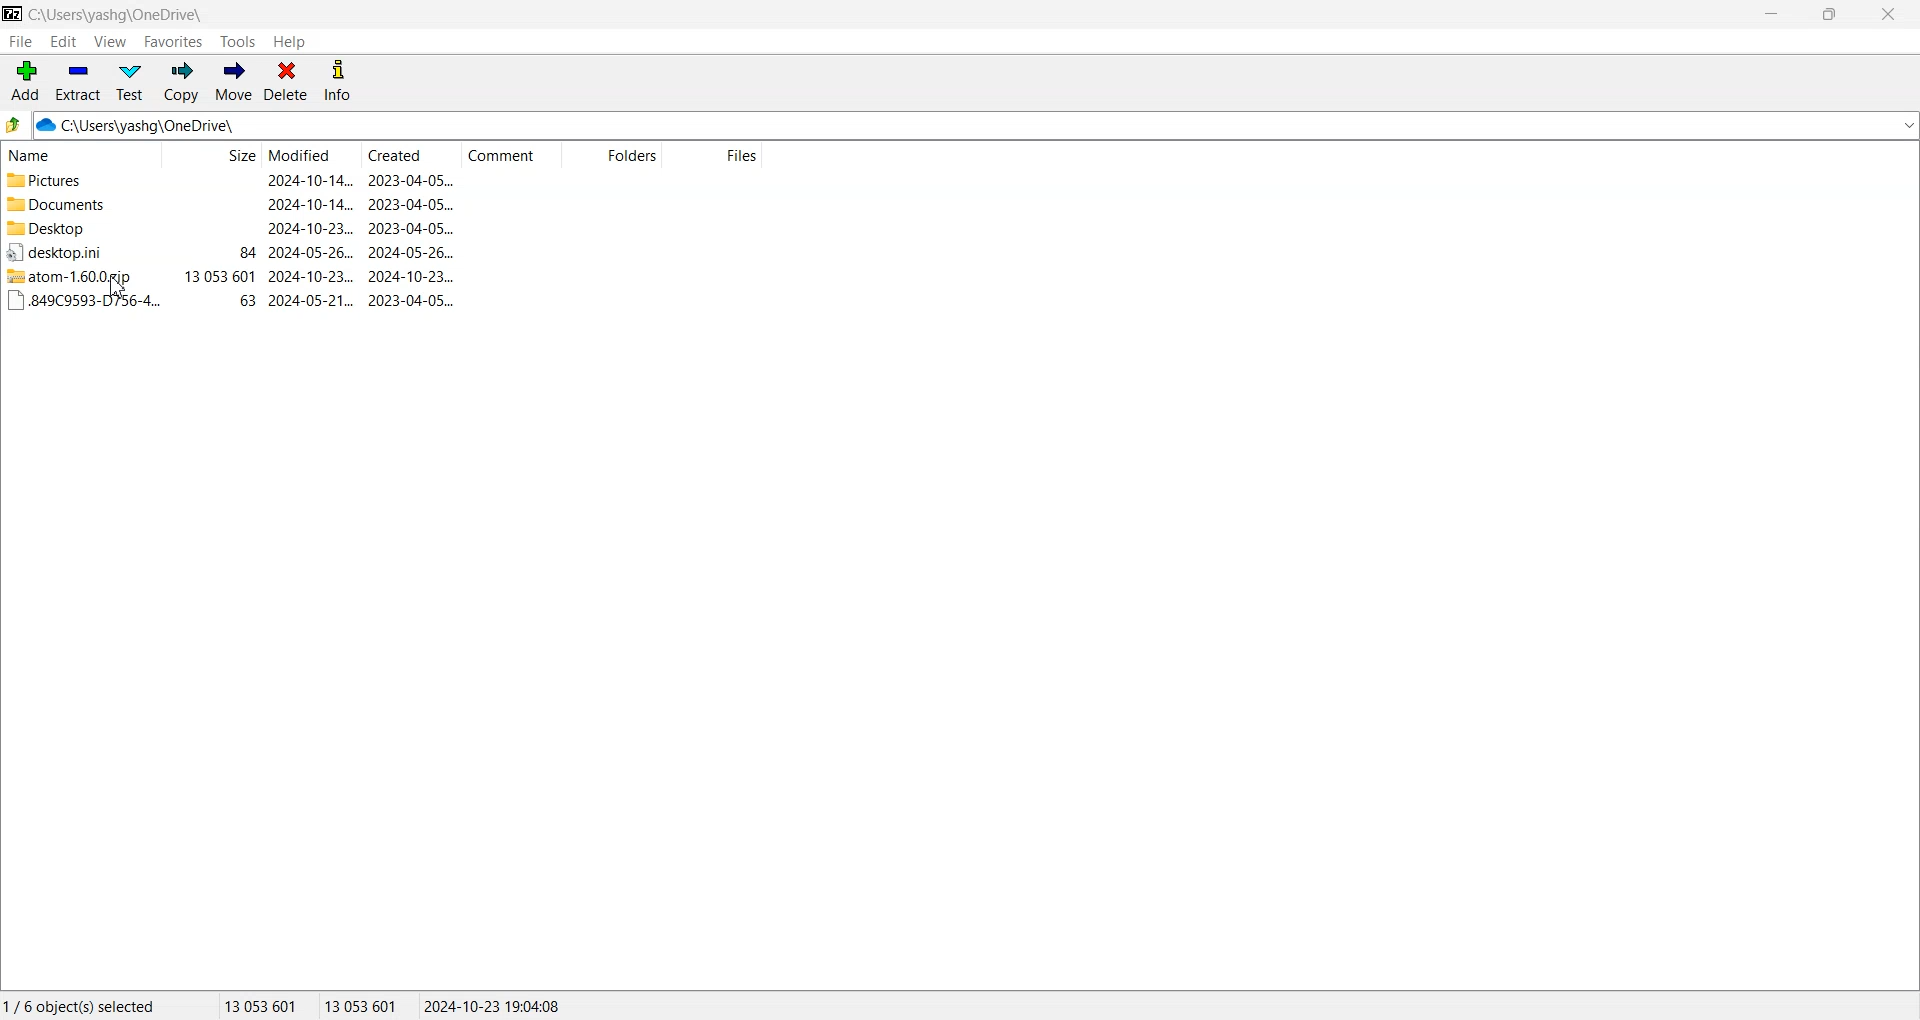 The image size is (1920, 1020). I want to click on Dropdown box for path address, so click(1907, 126).